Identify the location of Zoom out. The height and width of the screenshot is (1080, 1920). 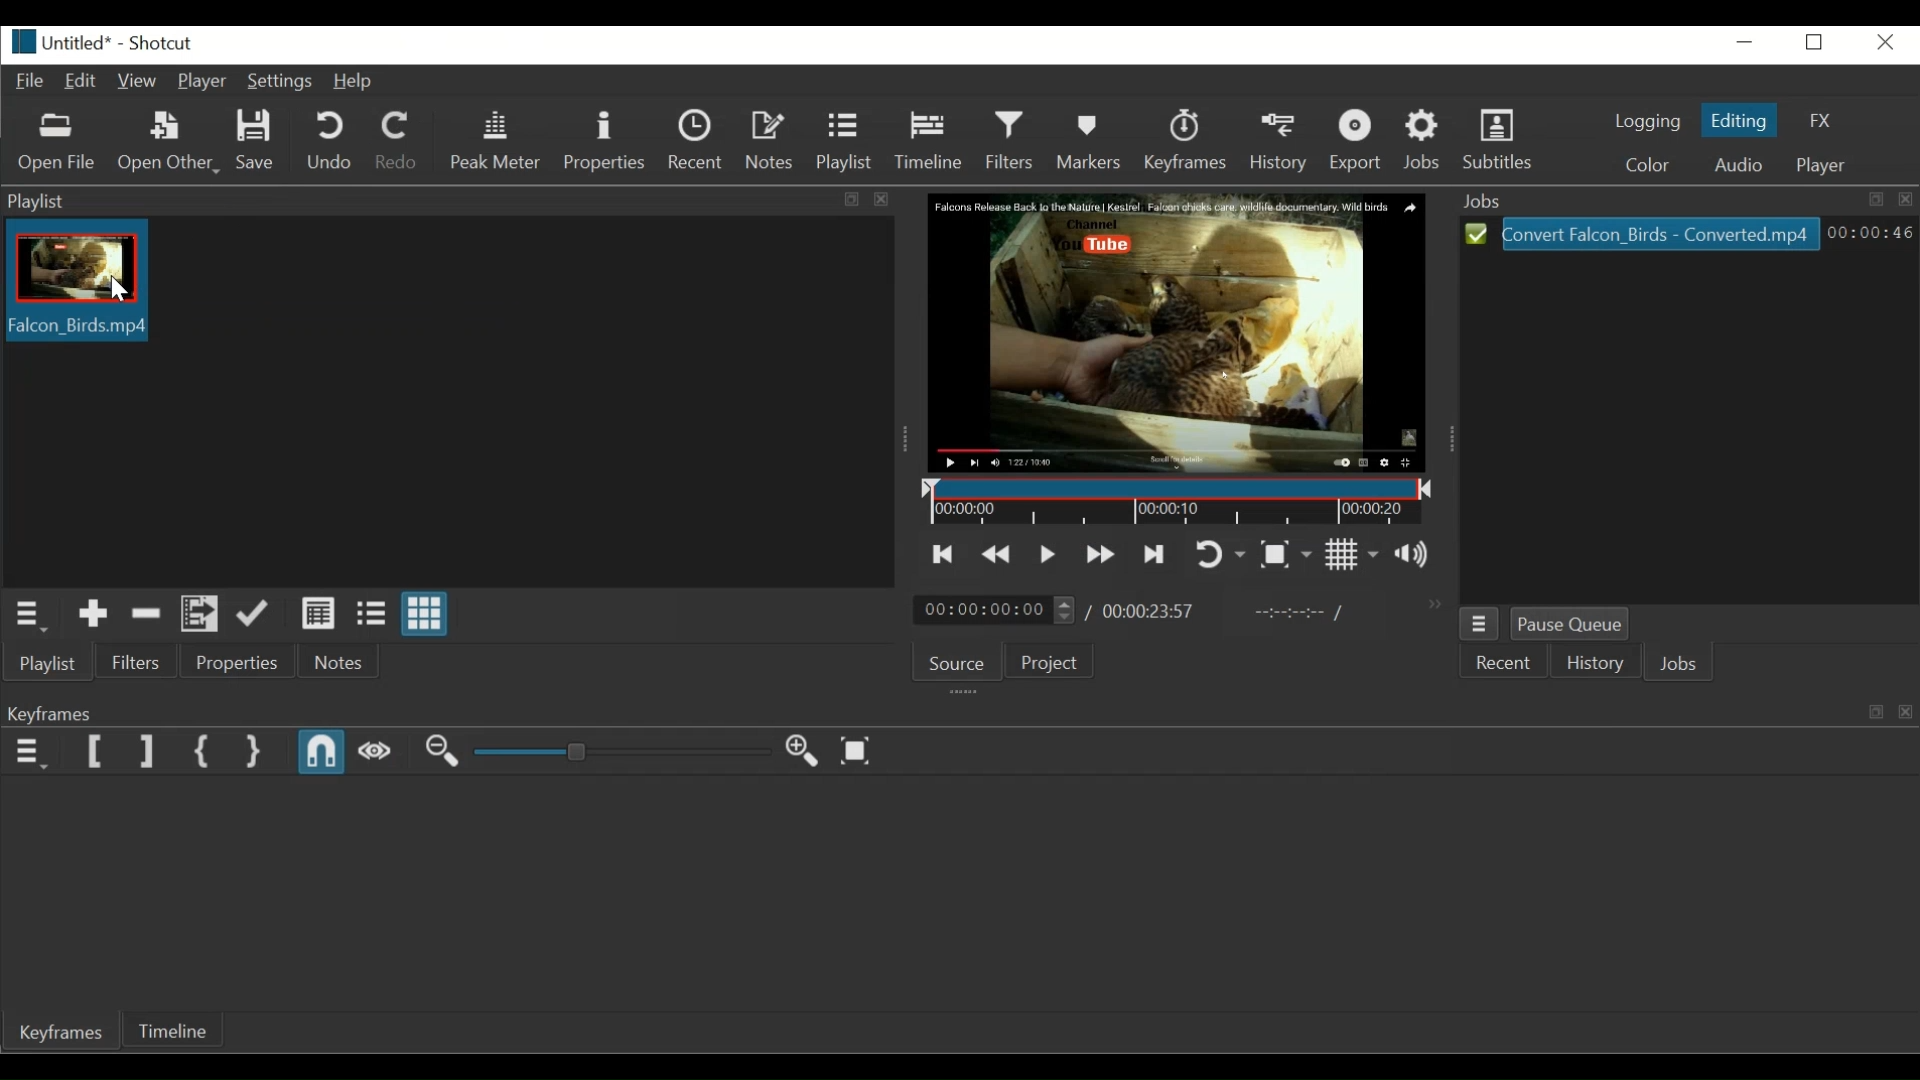
(442, 752).